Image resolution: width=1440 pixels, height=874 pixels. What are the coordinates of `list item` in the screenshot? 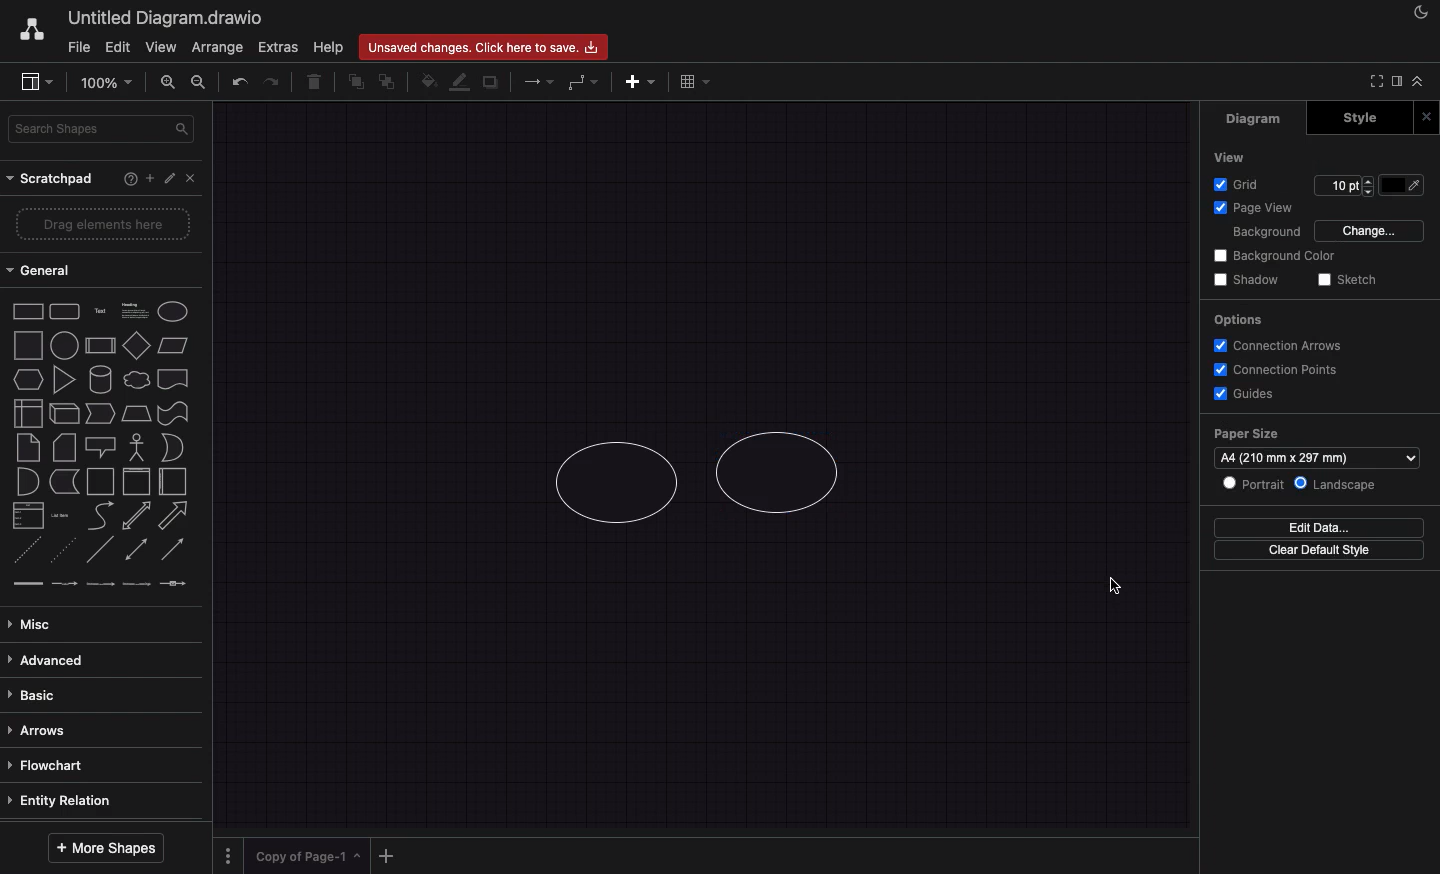 It's located at (60, 516).